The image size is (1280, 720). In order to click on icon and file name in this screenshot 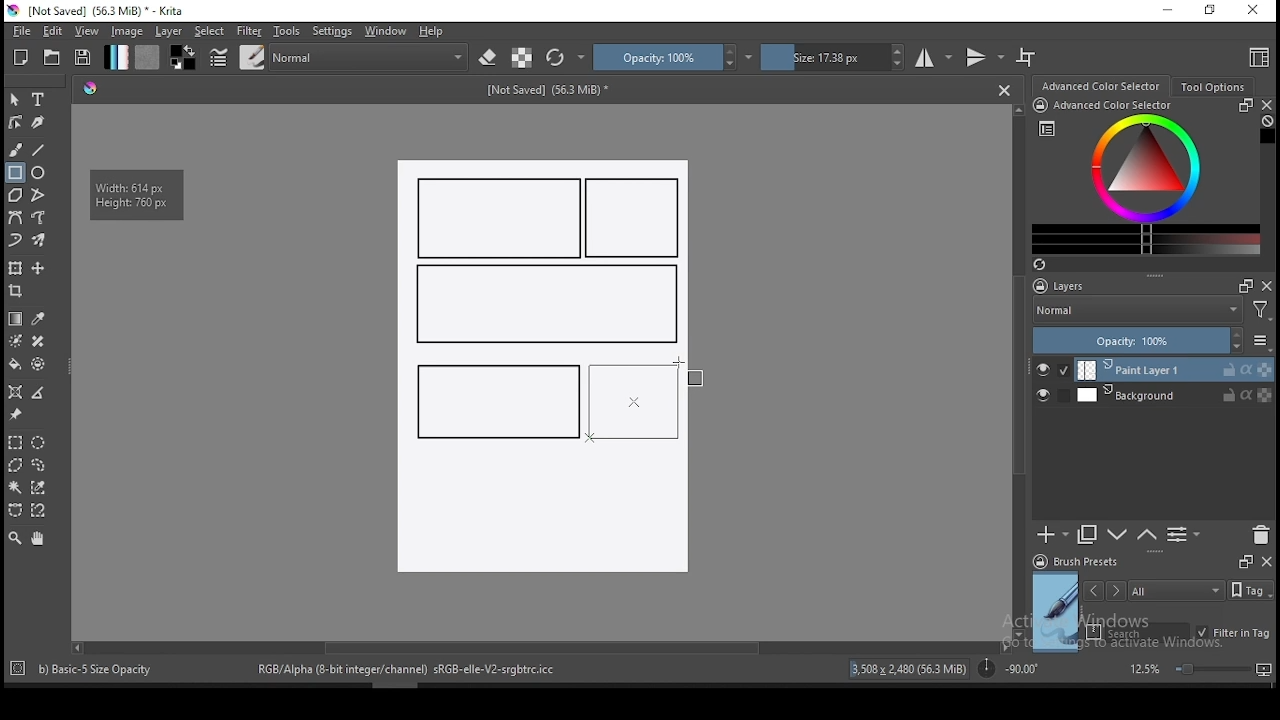, I will do `click(99, 11)`.